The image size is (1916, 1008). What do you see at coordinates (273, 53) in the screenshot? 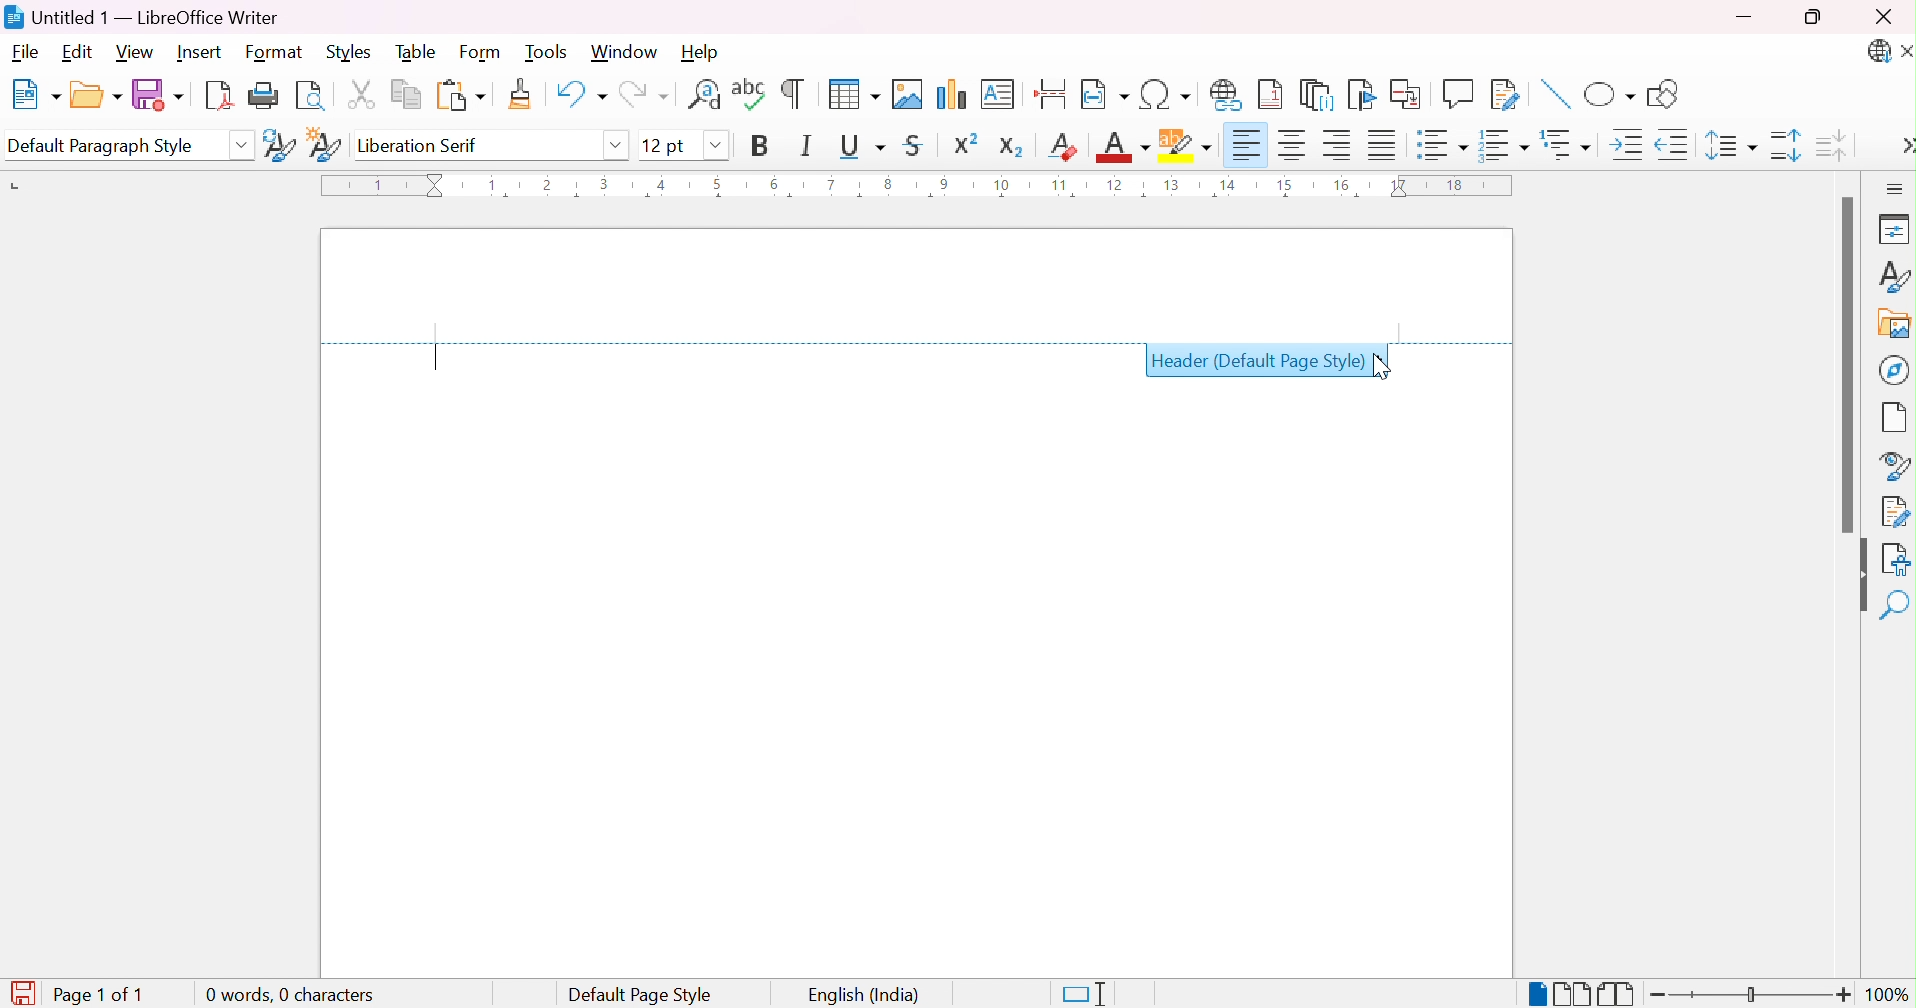
I see `Format` at bounding box center [273, 53].